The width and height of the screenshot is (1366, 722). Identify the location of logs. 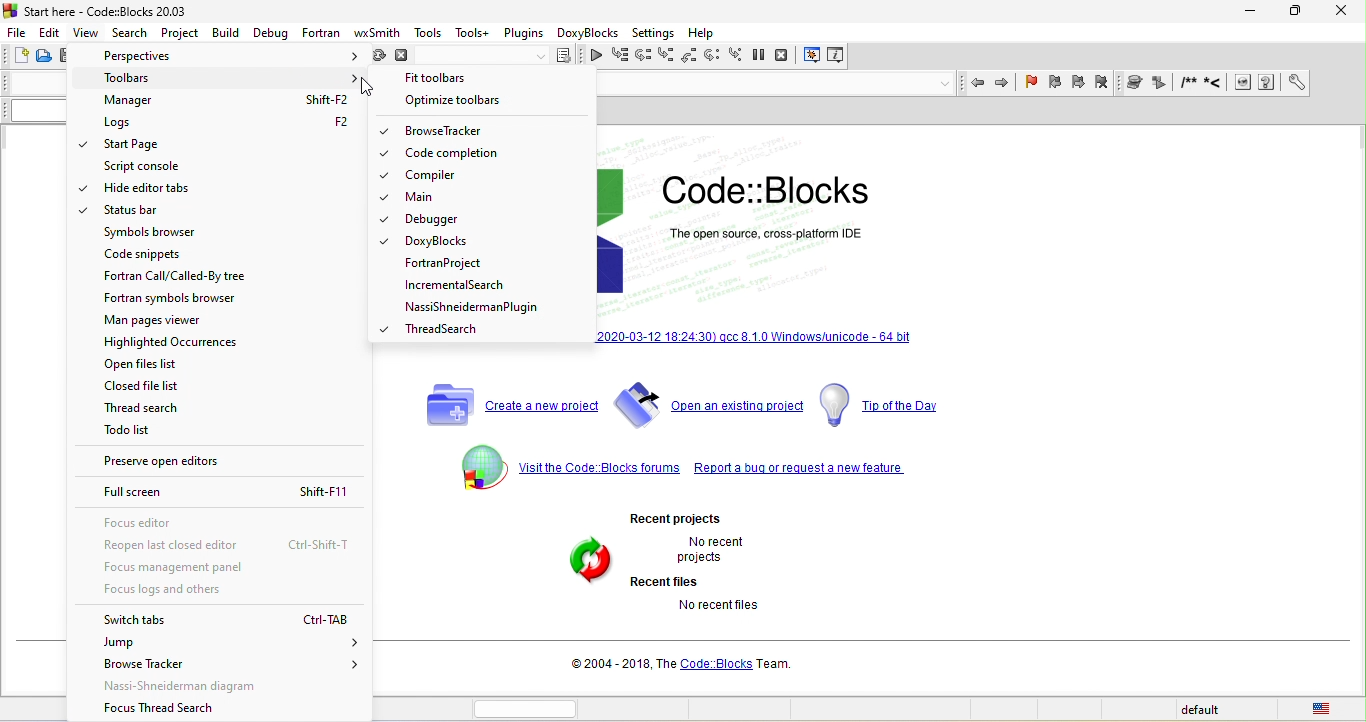
(231, 123).